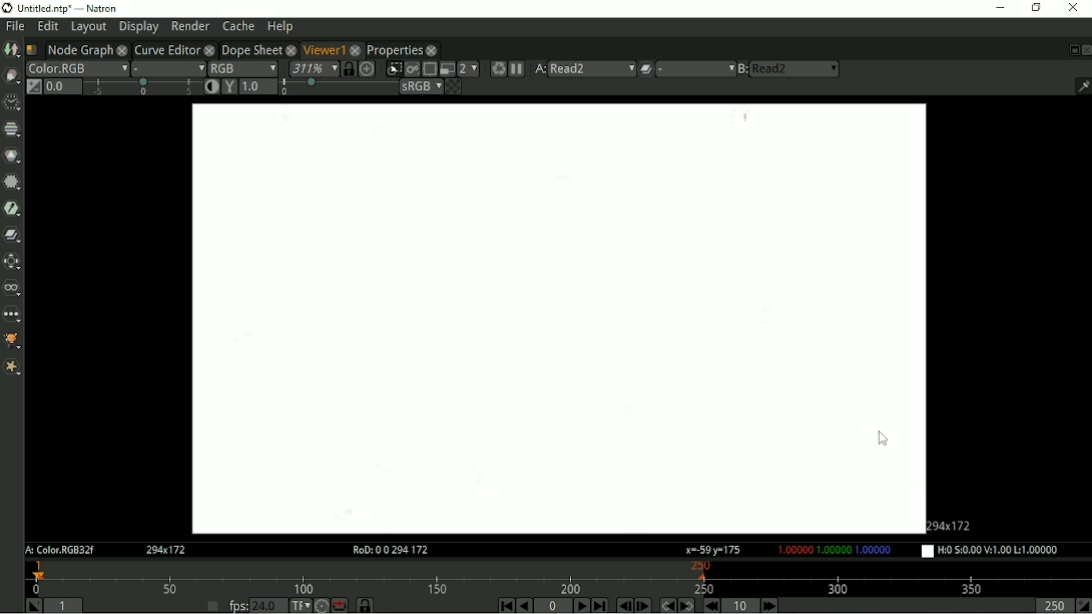 The height and width of the screenshot is (614, 1092). I want to click on Properties, so click(395, 50).